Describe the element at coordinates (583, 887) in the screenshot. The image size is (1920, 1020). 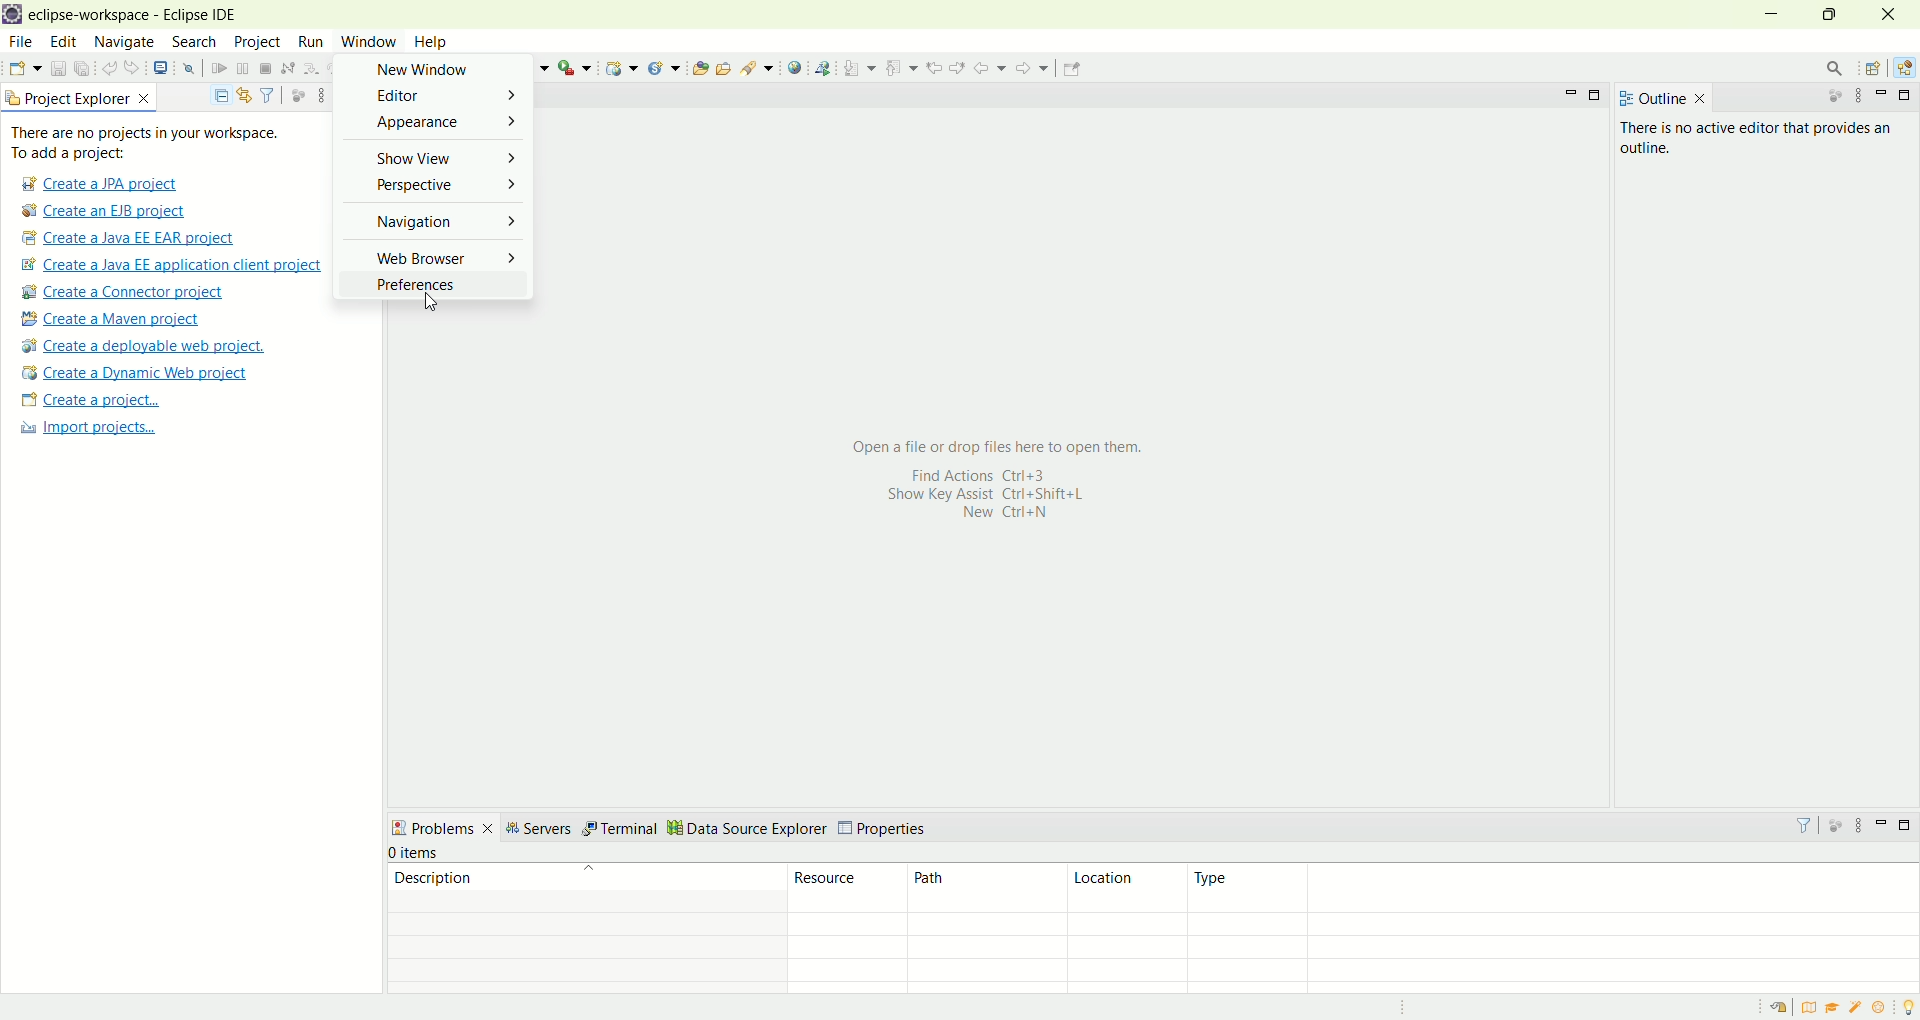
I see `description` at that location.